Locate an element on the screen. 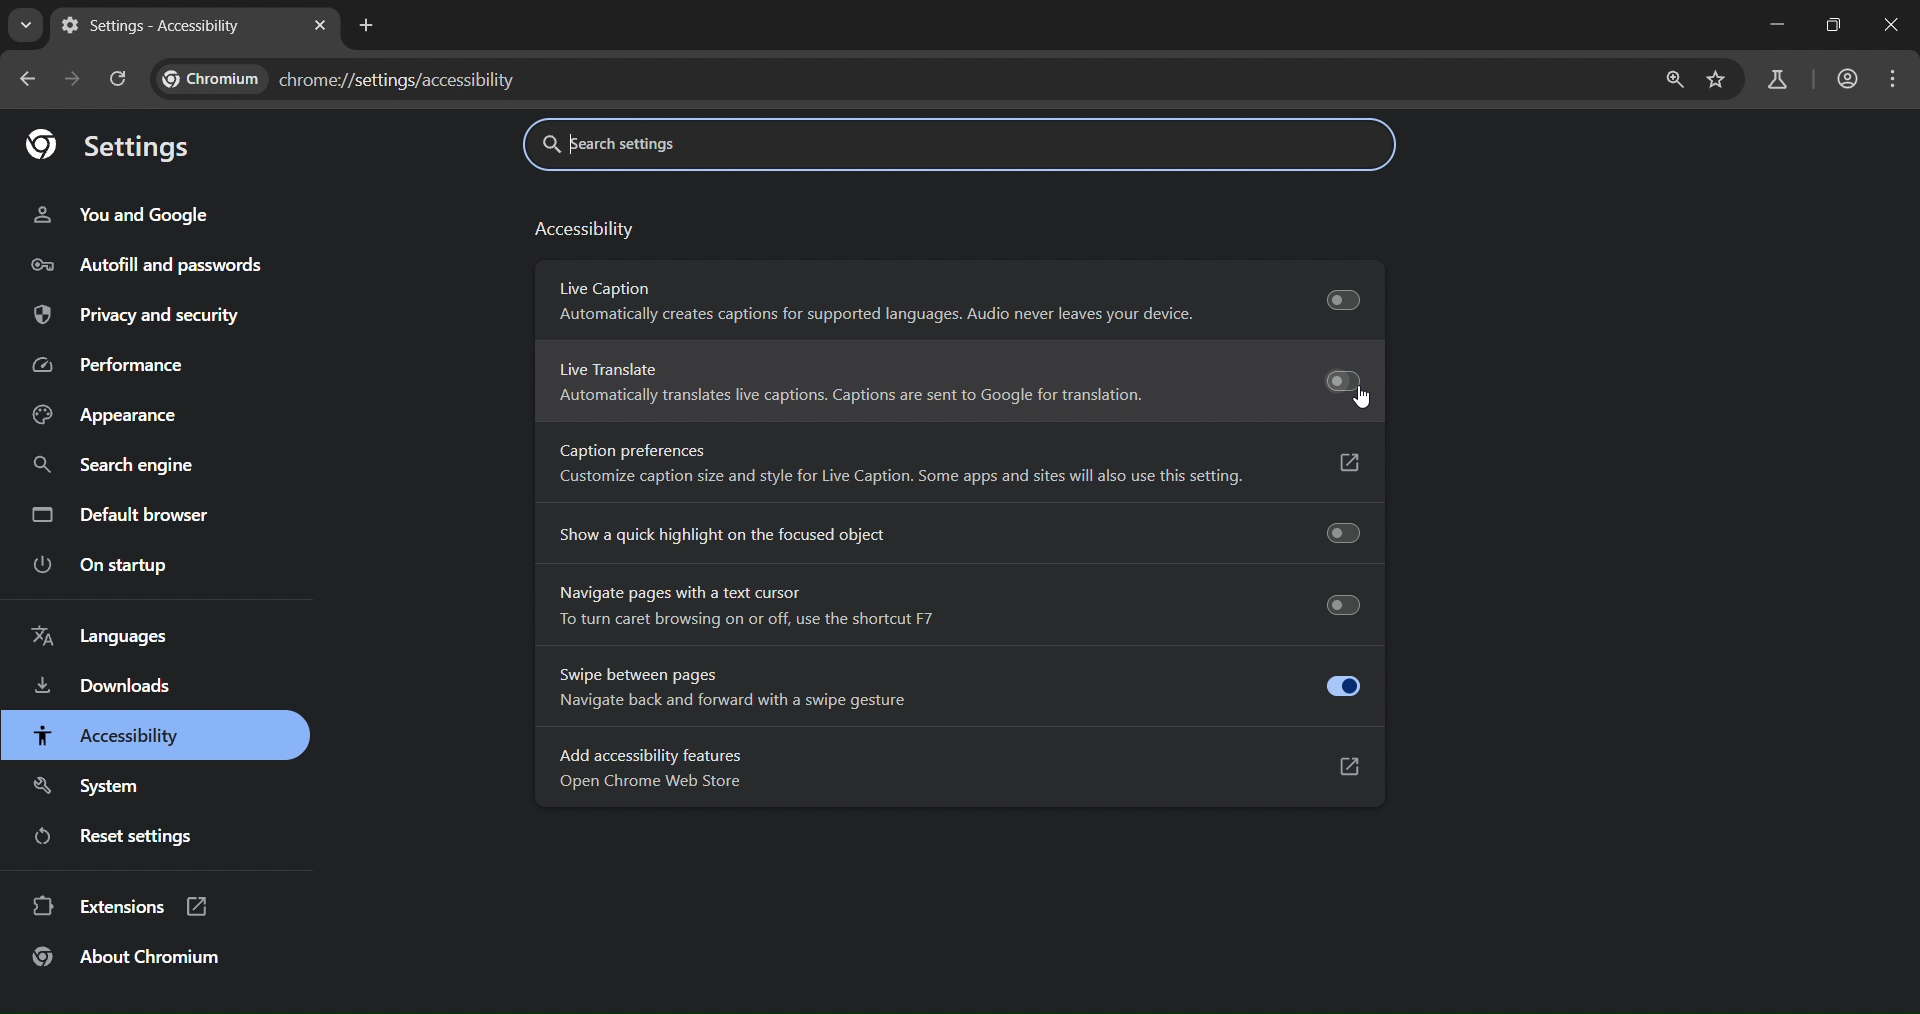 The image size is (1920, 1014). appearance is located at coordinates (113, 413).